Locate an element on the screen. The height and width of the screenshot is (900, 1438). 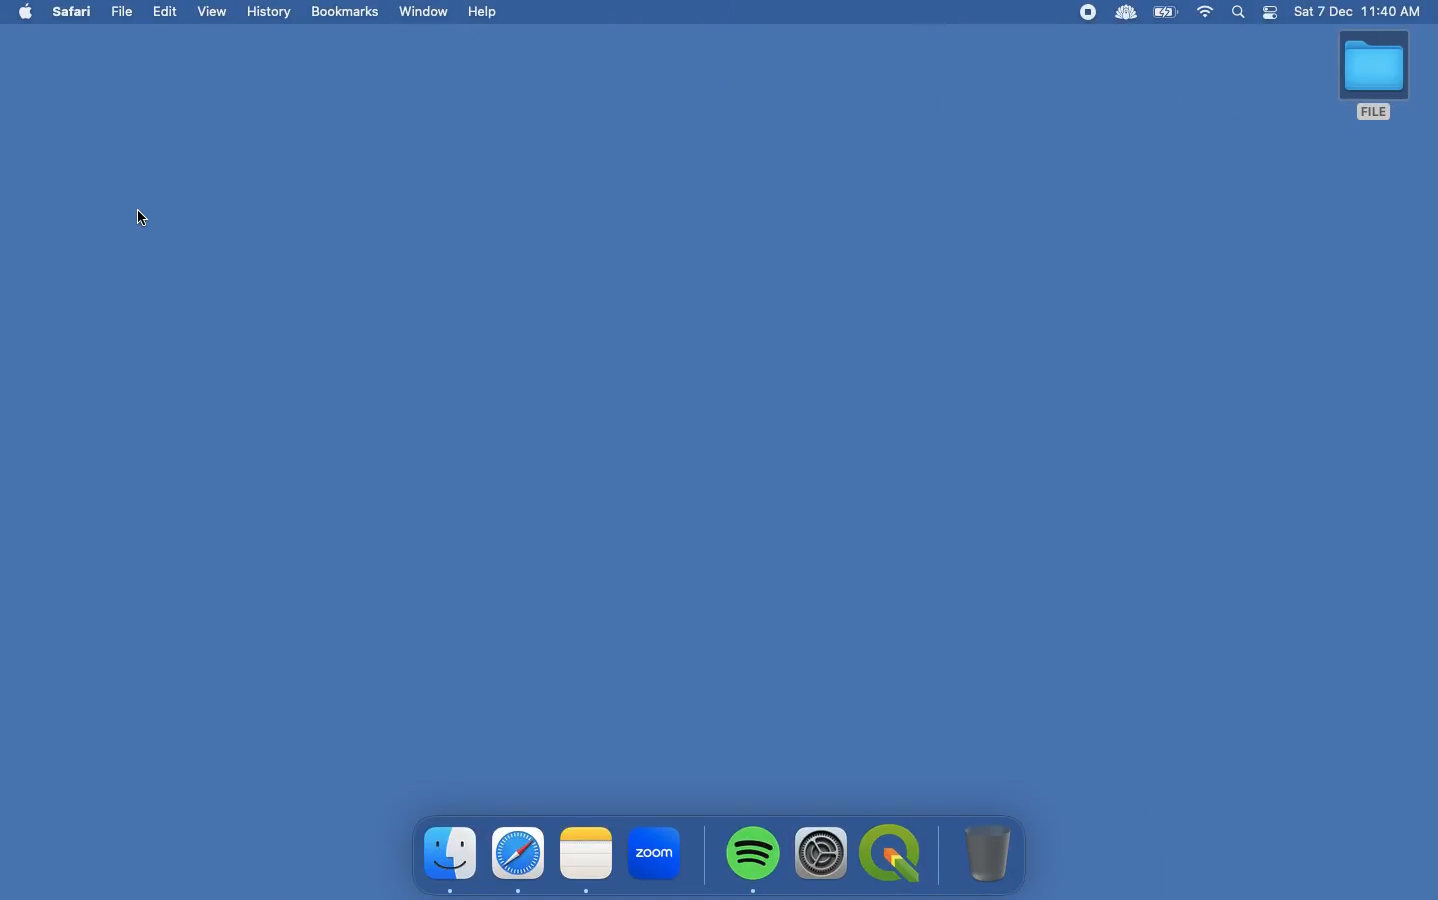
Safari is located at coordinates (78, 13).